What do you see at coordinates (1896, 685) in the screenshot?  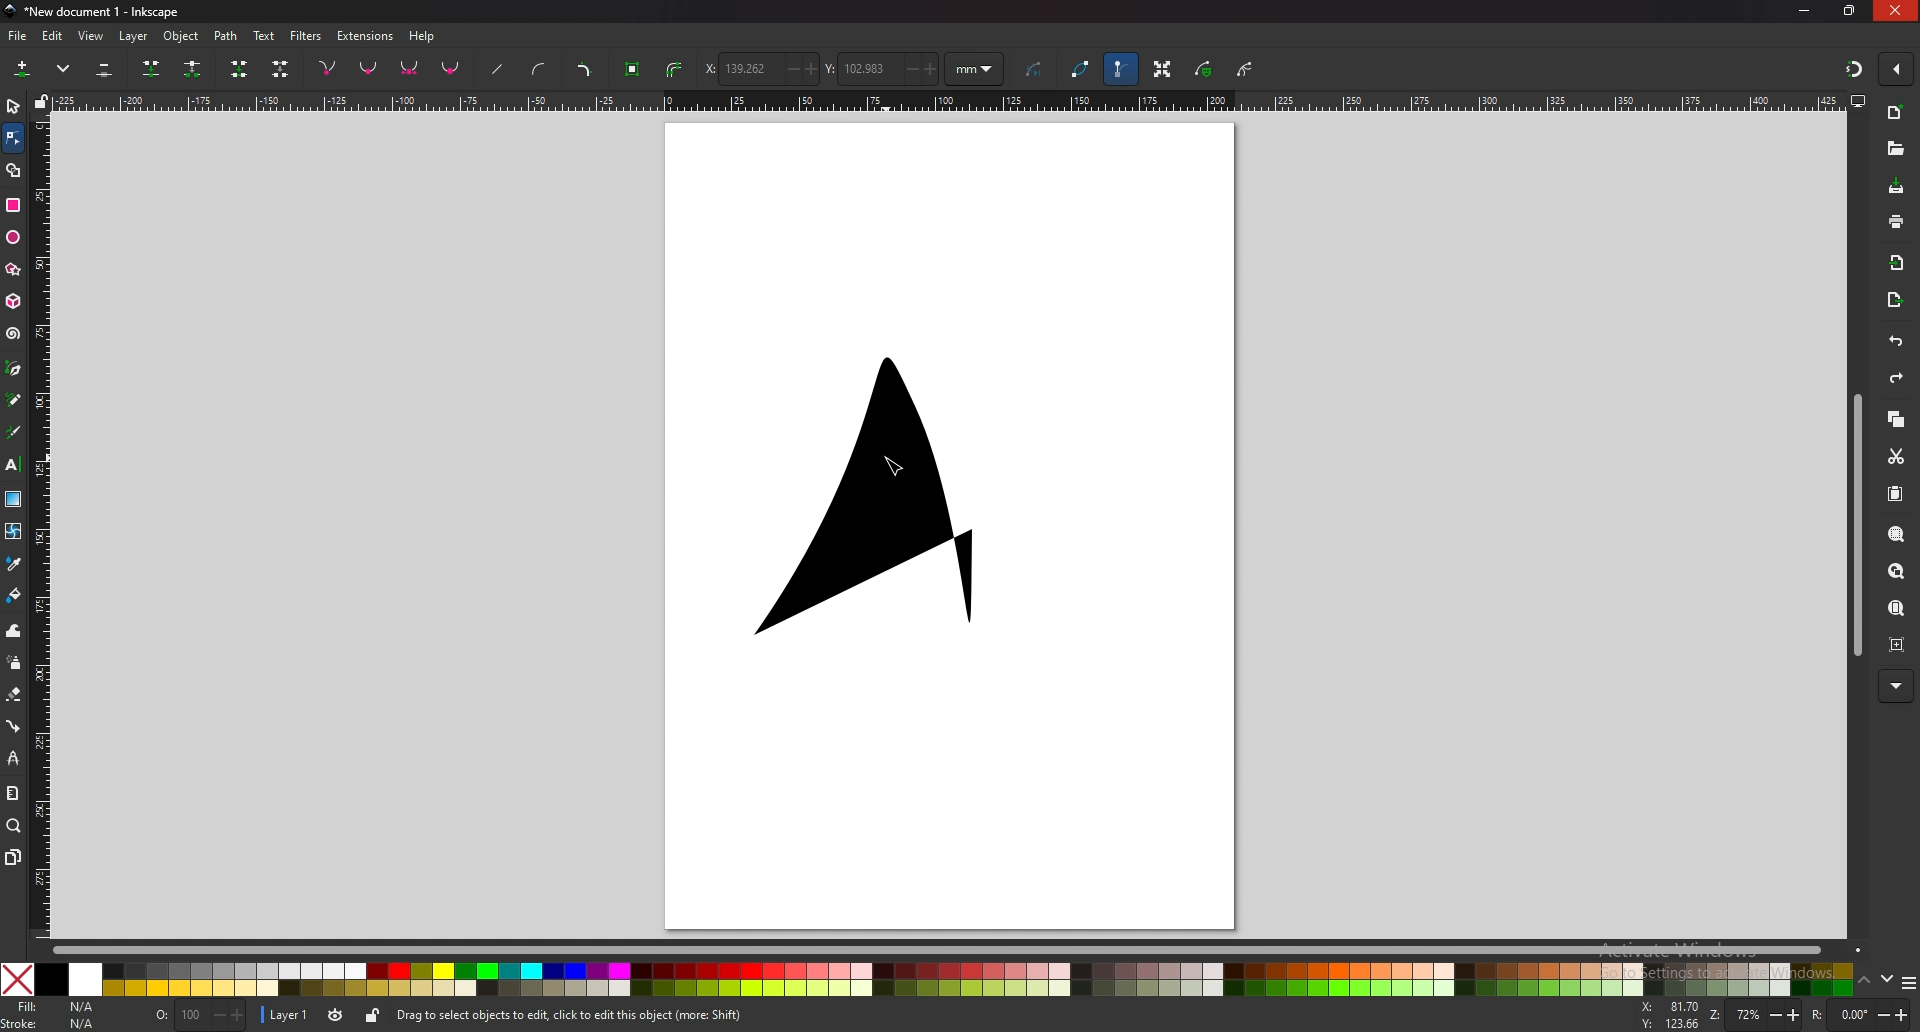 I see `more` at bounding box center [1896, 685].